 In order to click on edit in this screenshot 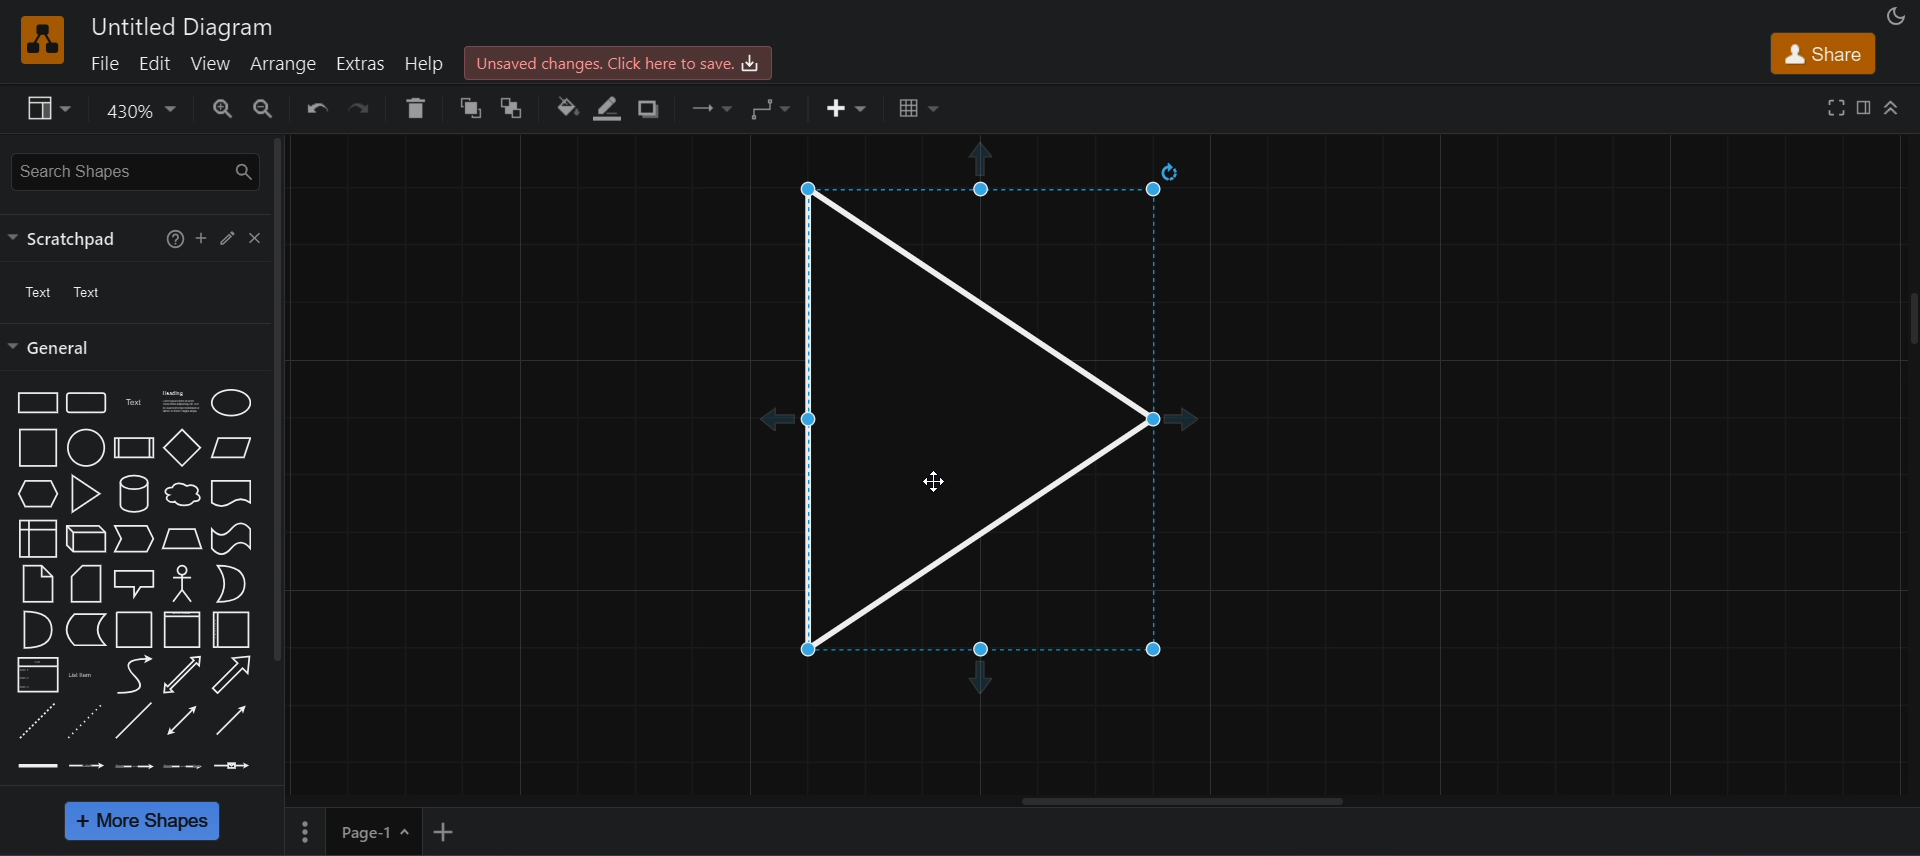, I will do `click(157, 62)`.